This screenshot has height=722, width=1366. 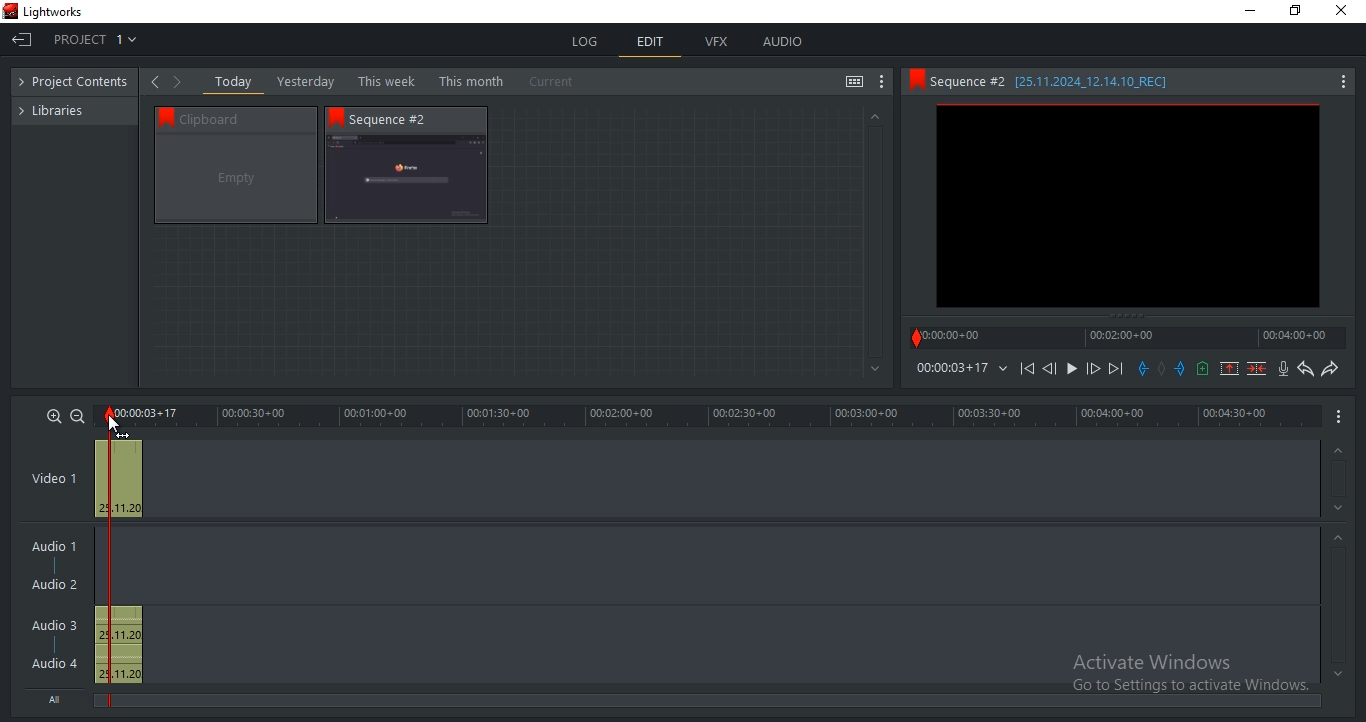 I want to click on show settings menu, so click(x=882, y=82).